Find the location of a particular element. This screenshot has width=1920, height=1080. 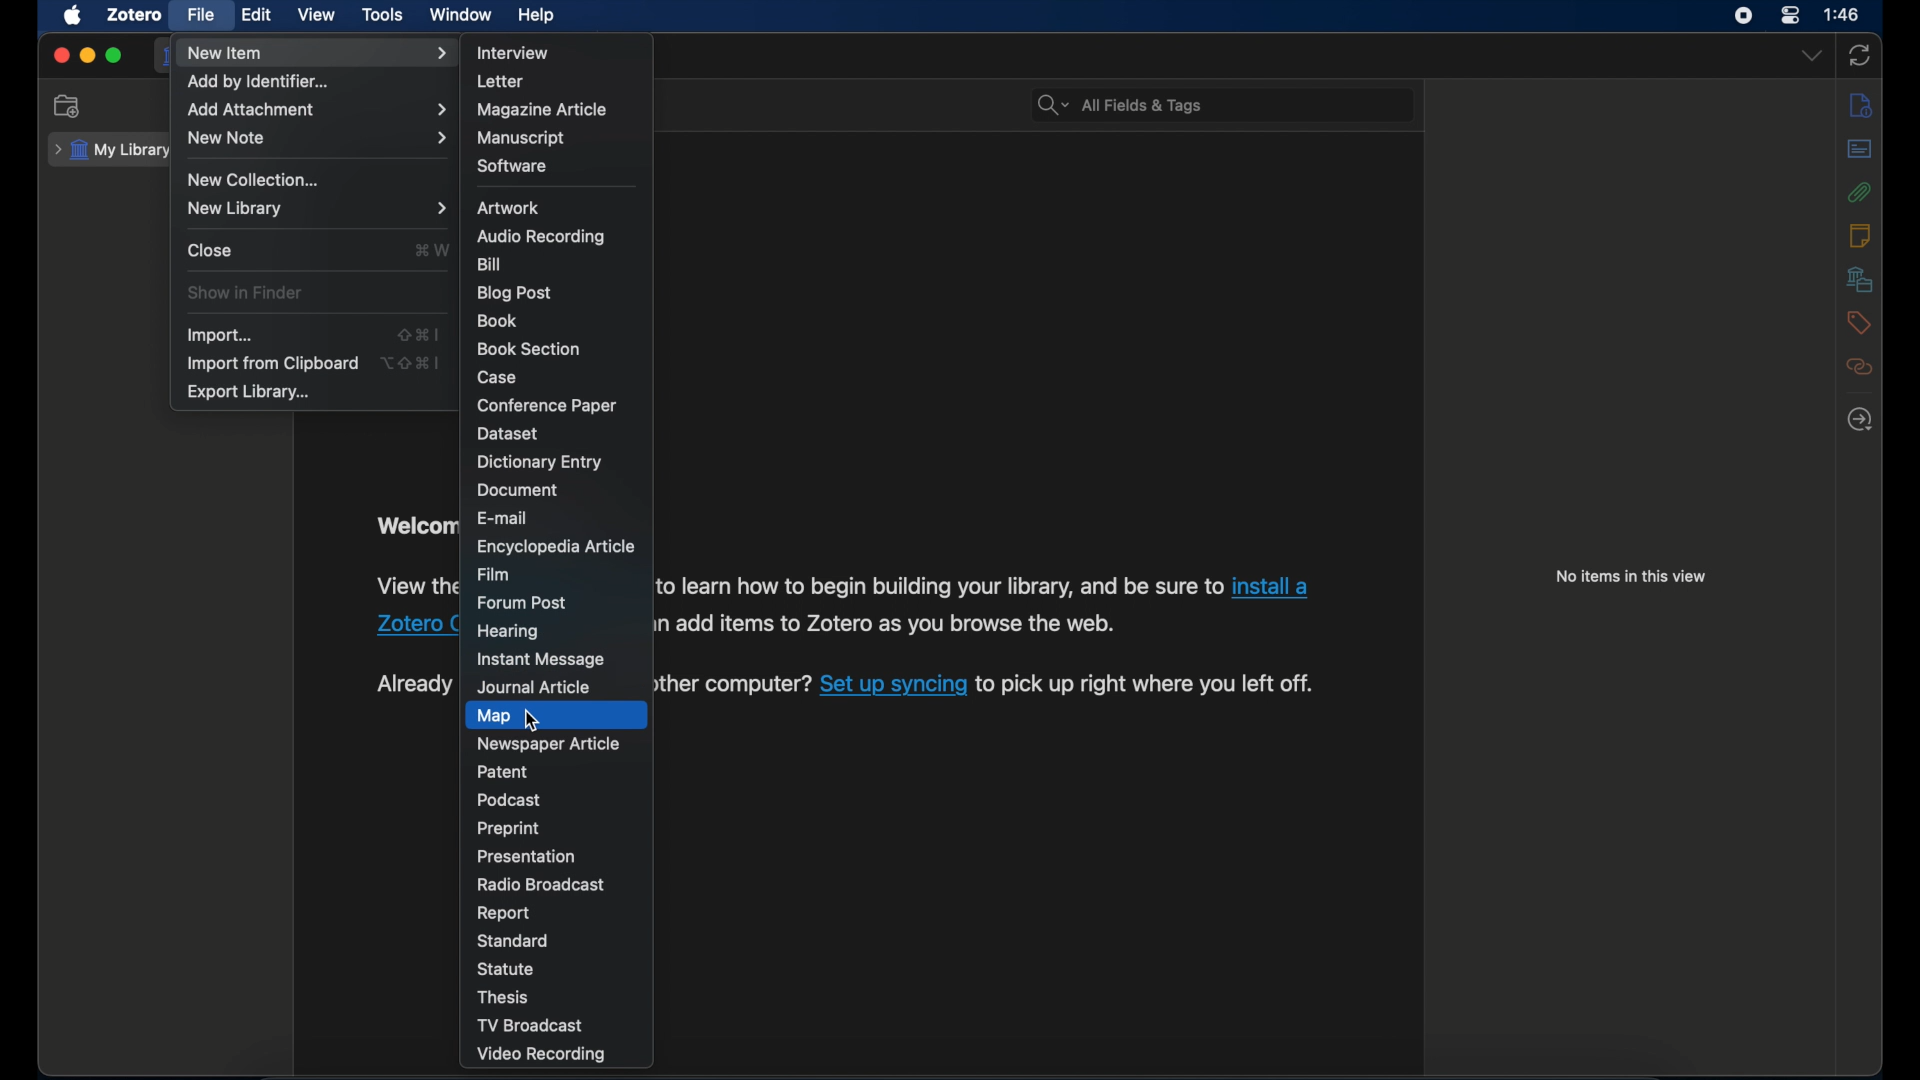

dropdown is located at coordinates (1811, 56).